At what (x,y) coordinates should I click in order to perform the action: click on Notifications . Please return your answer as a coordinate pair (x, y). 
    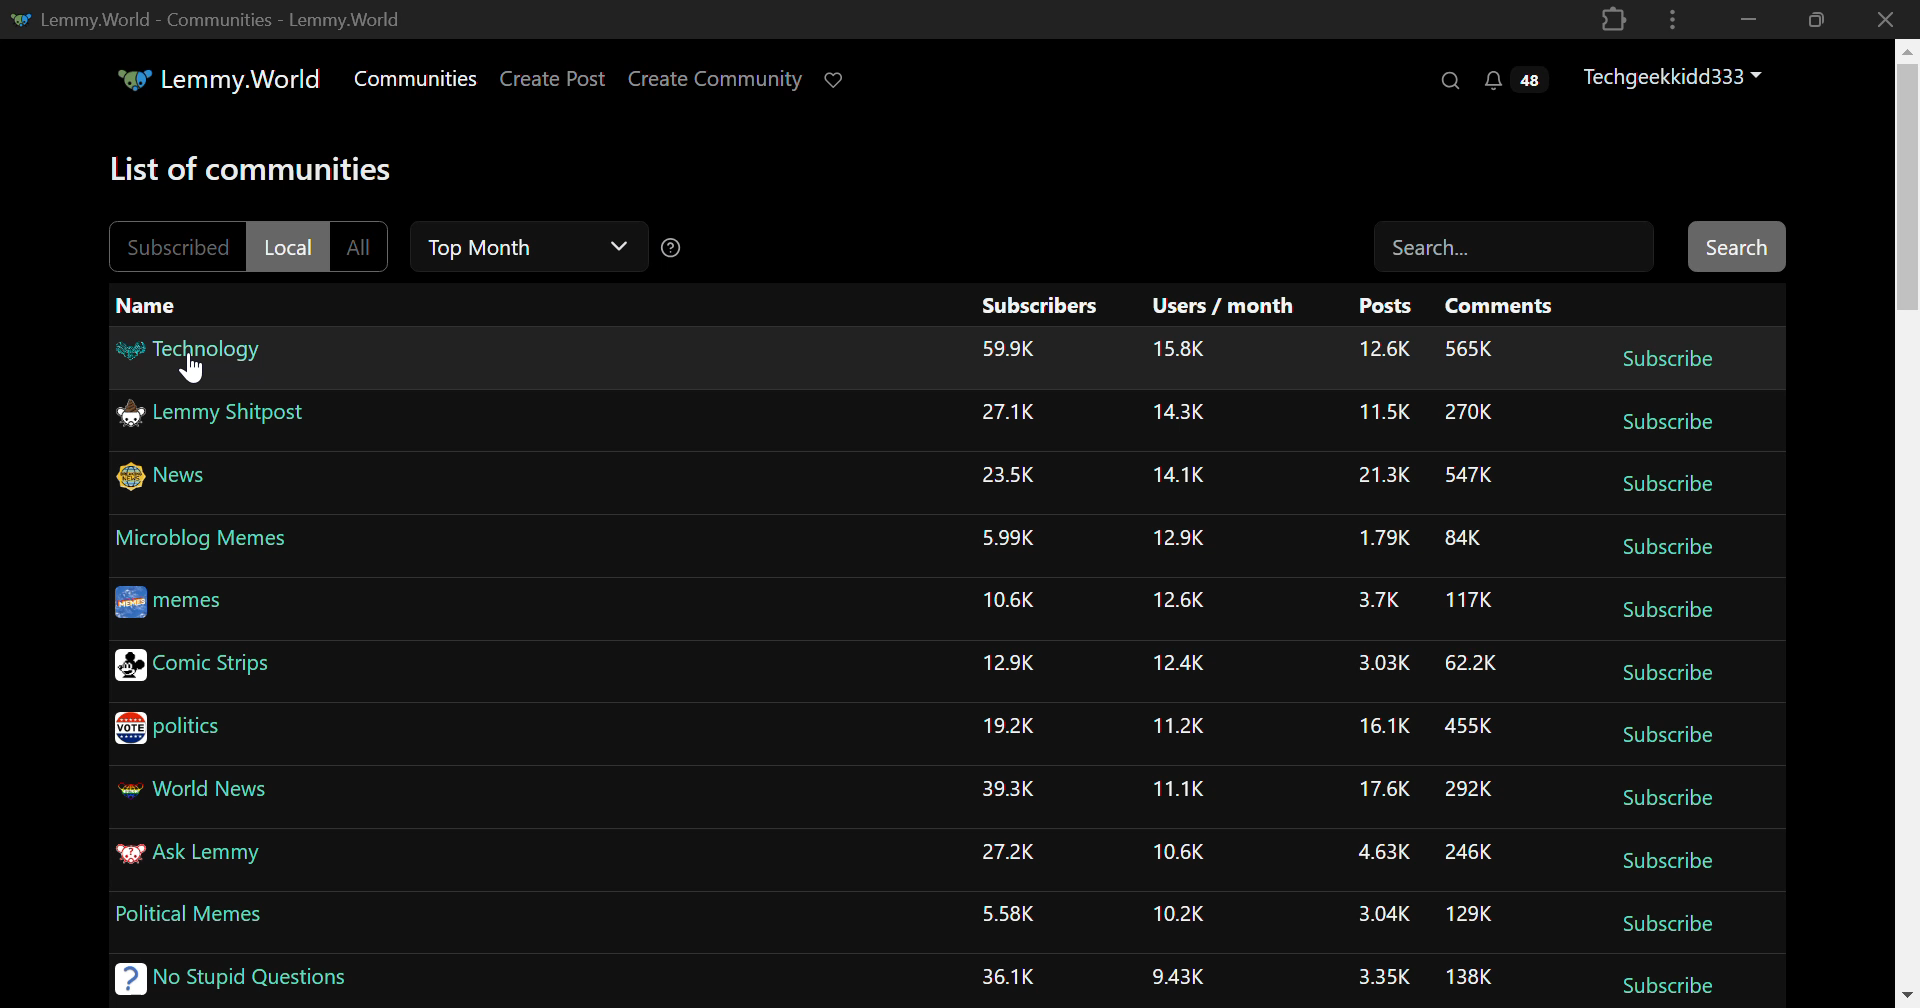
    Looking at the image, I should click on (1513, 83).